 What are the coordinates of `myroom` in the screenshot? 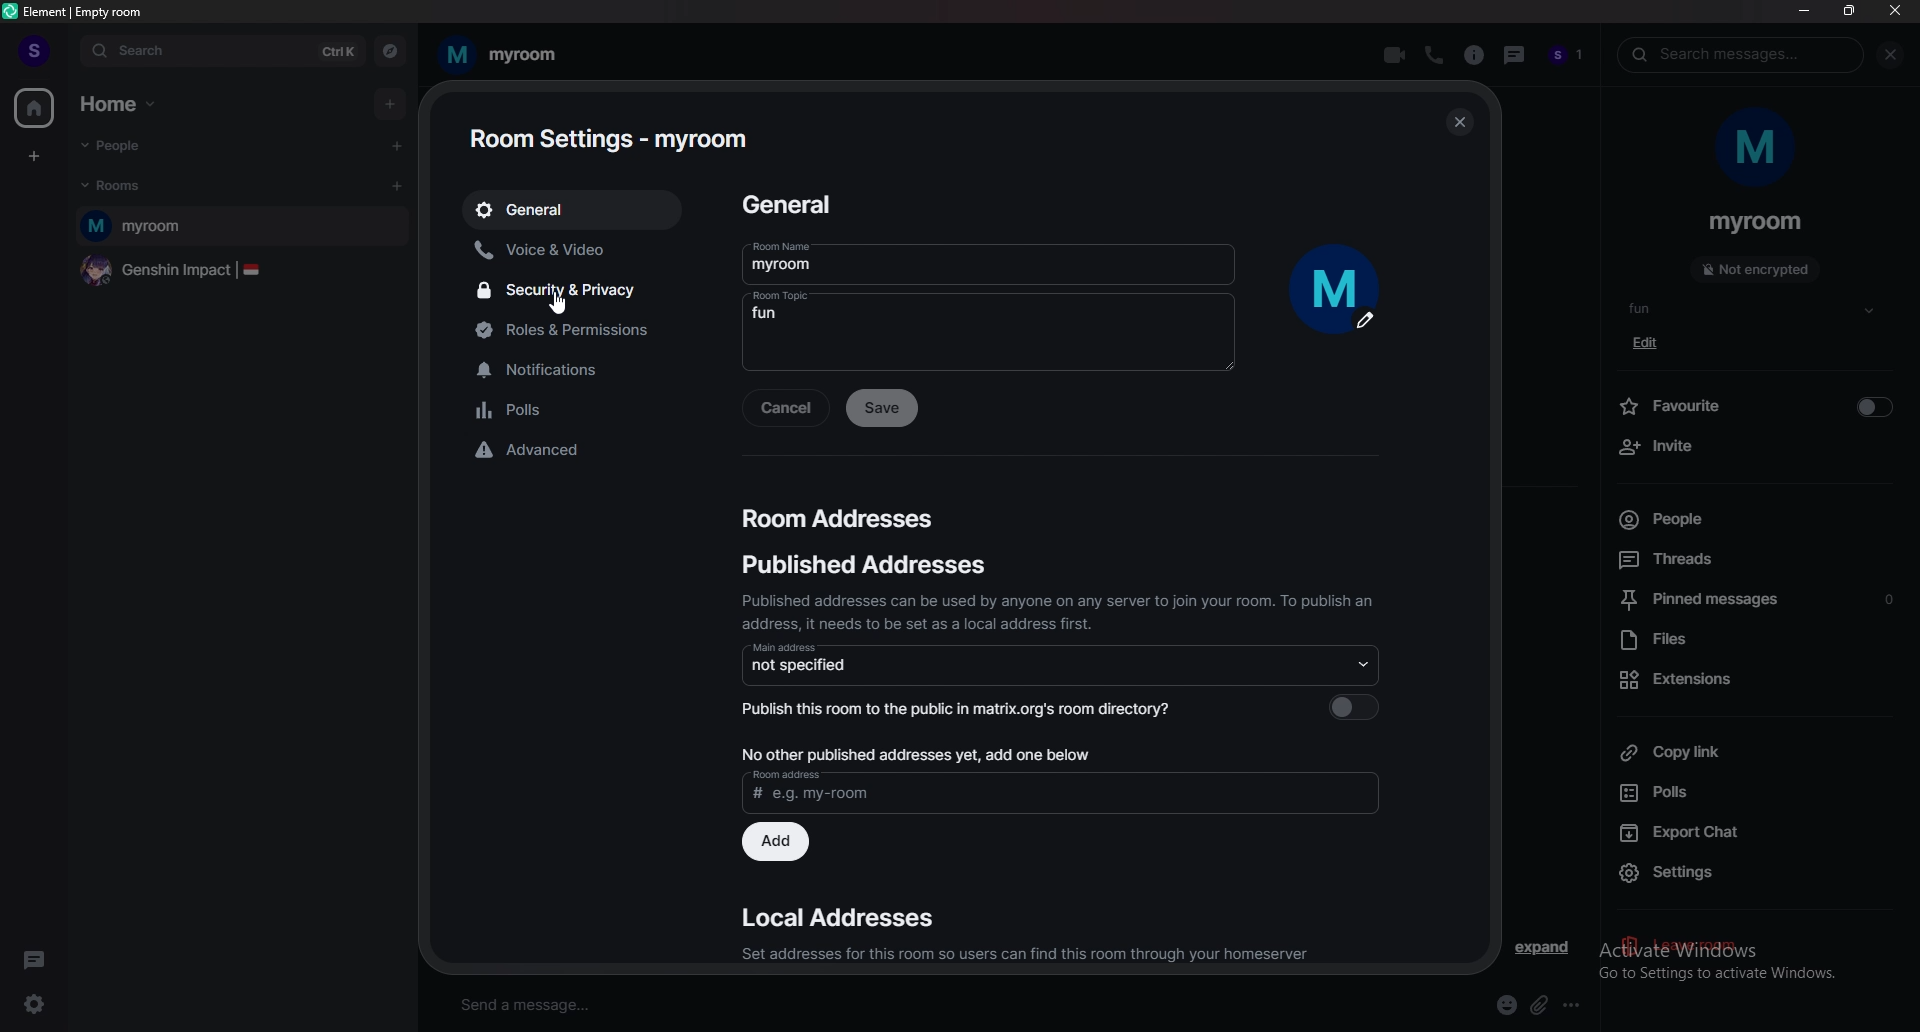 It's located at (988, 262).